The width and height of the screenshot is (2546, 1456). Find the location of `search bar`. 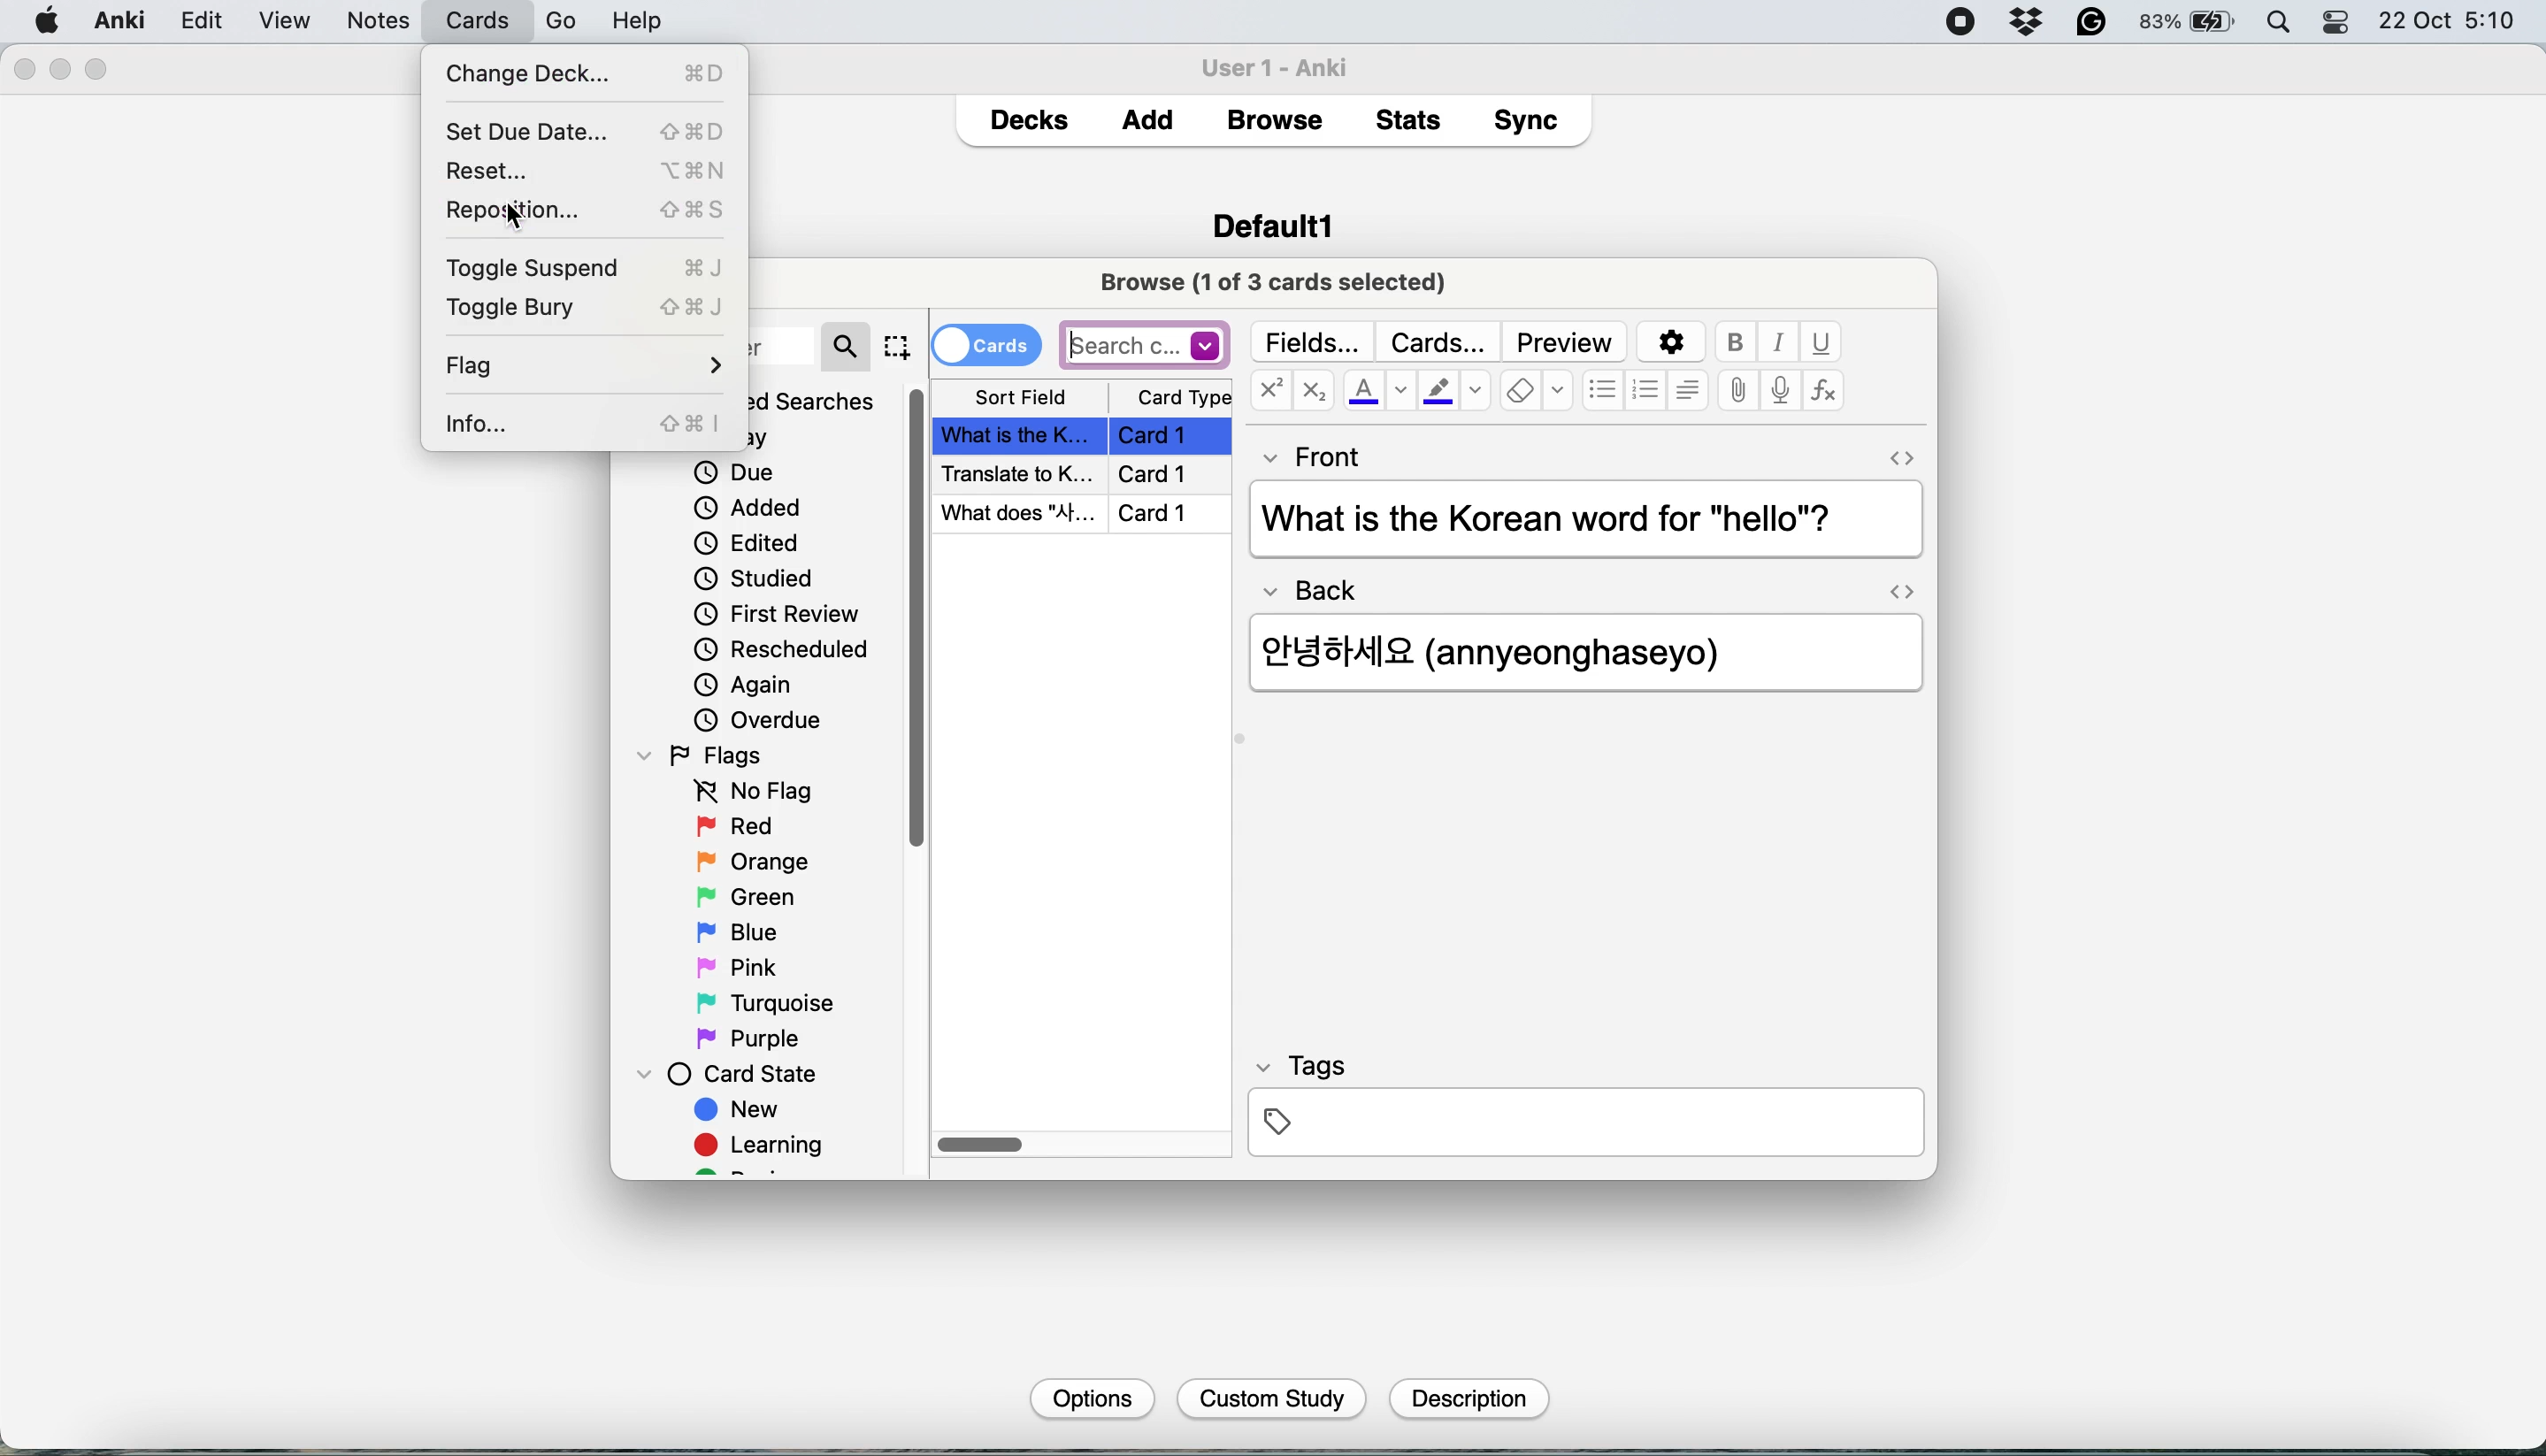

search bar is located at coordinates (1145, 344).